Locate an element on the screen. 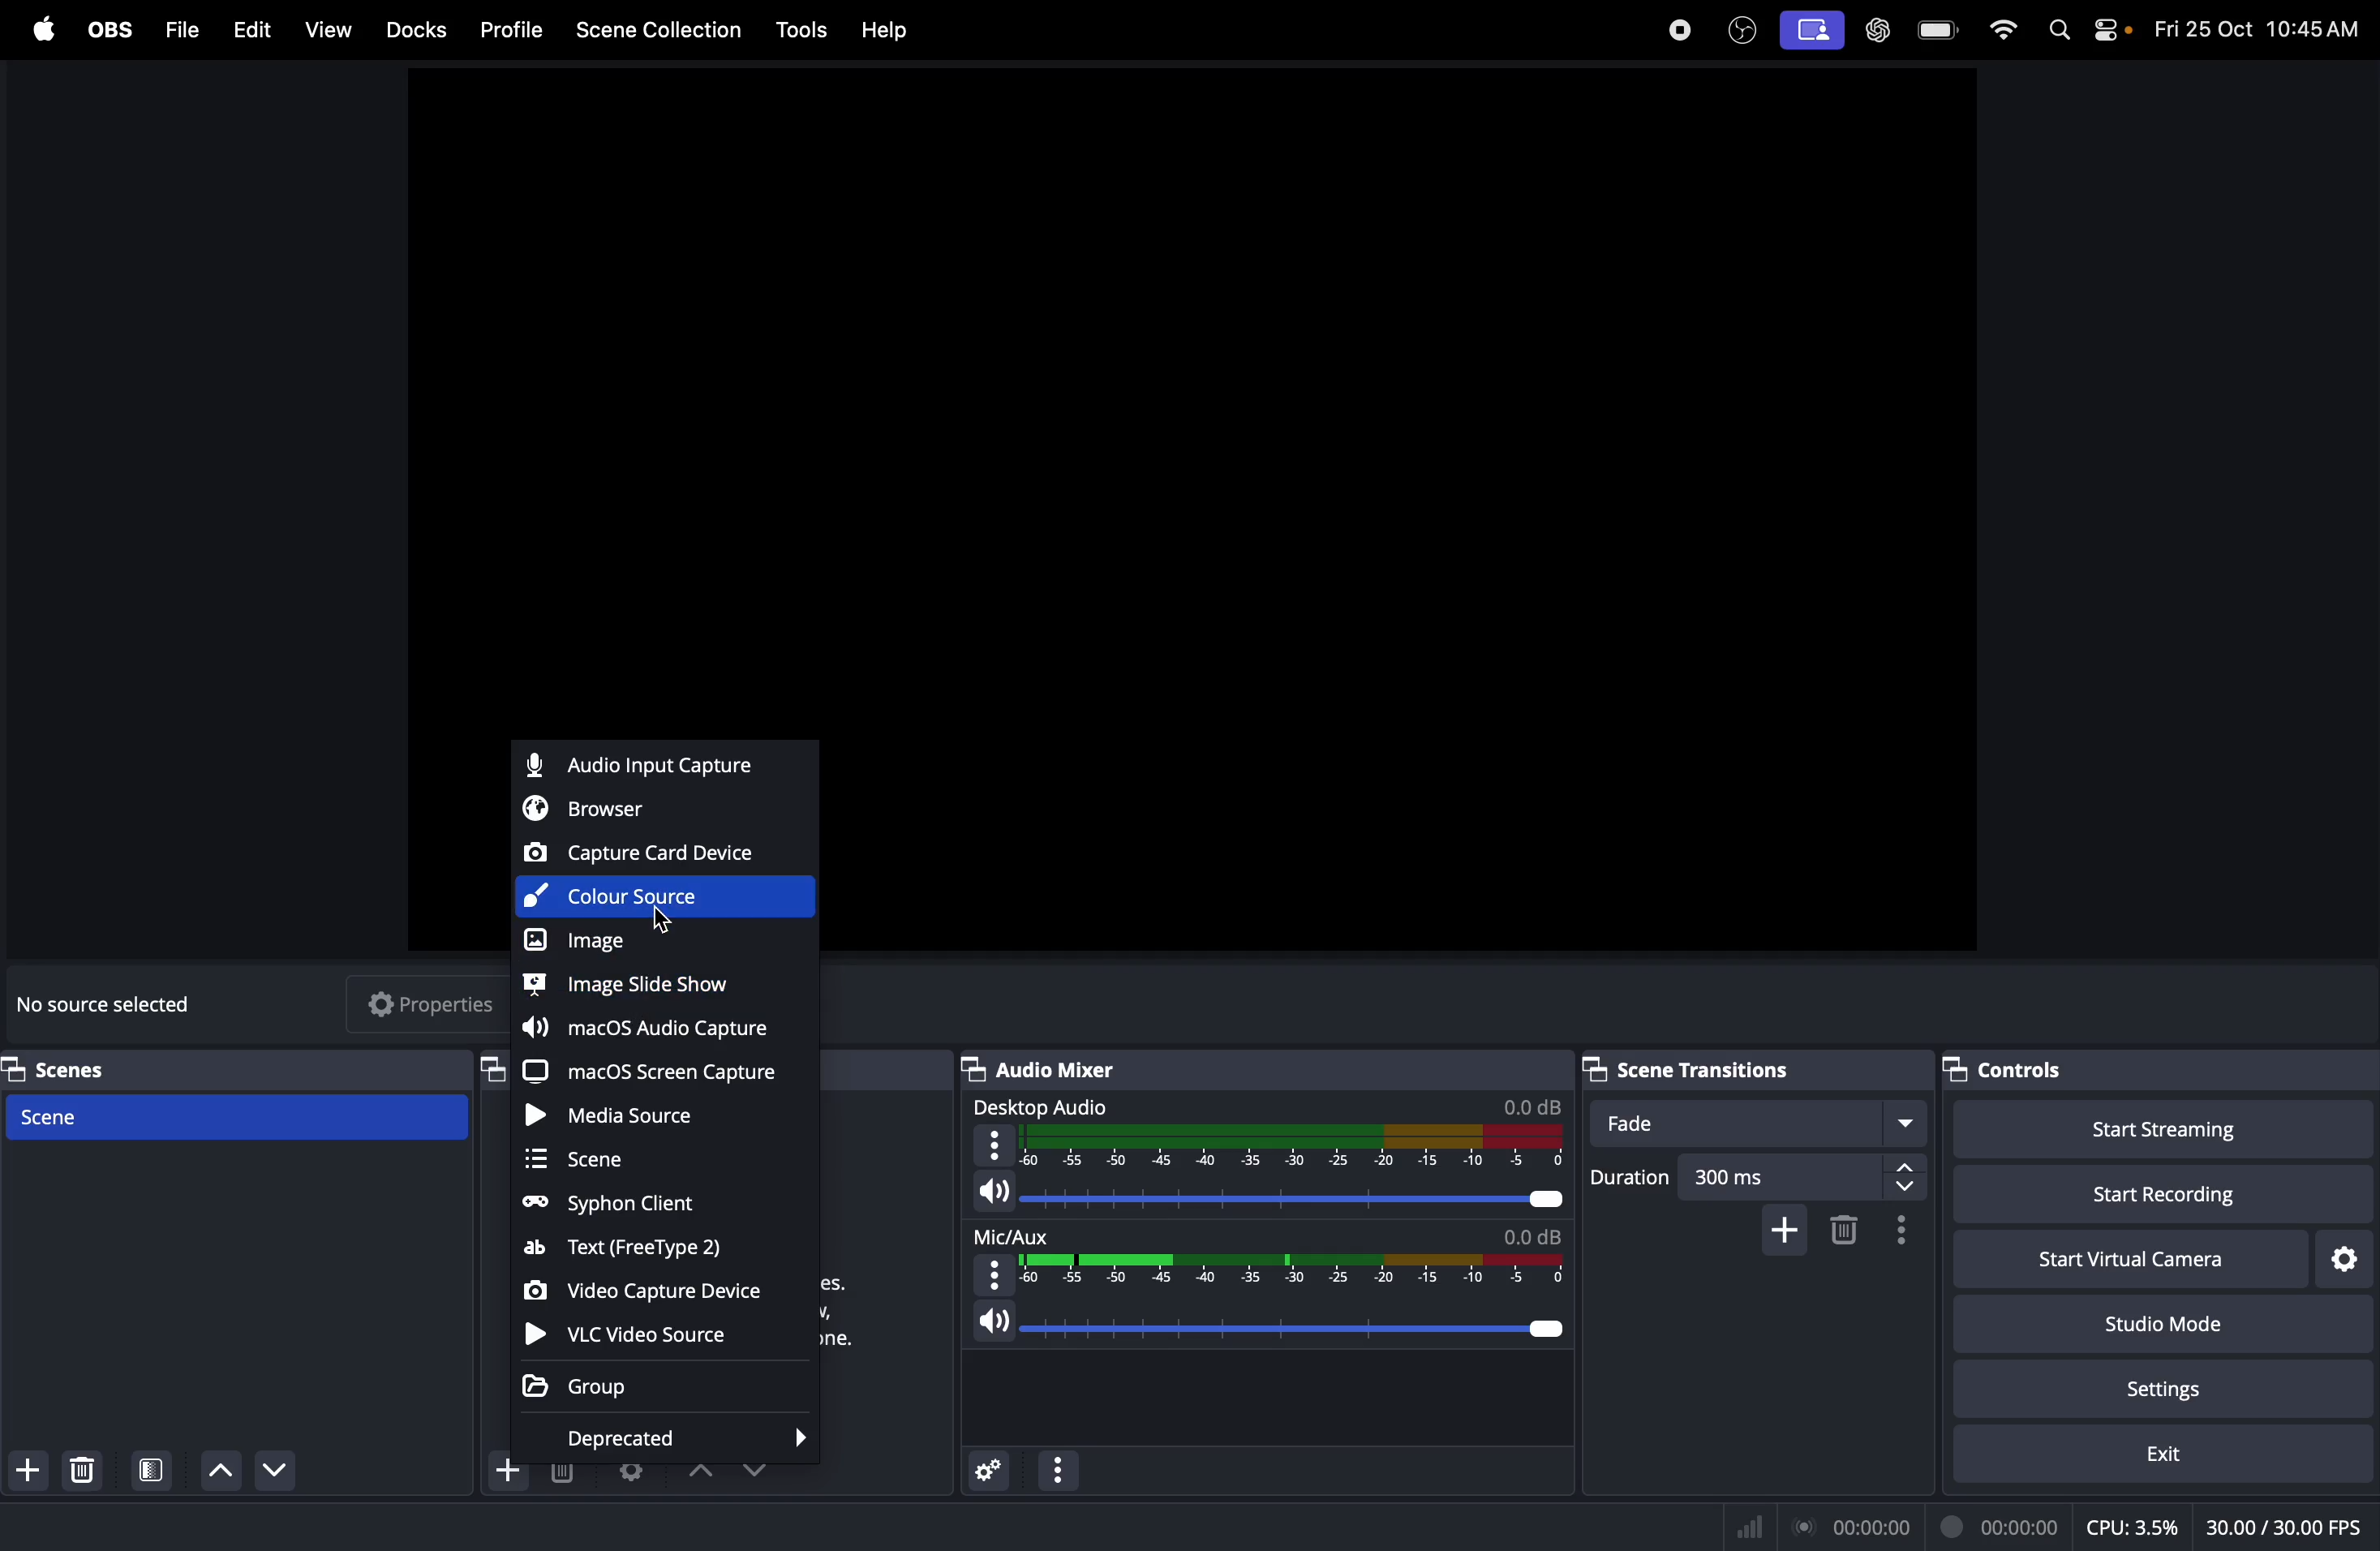 This screenshot has width=2380, height=1551. Cursor is located at coordinates (665, 918).